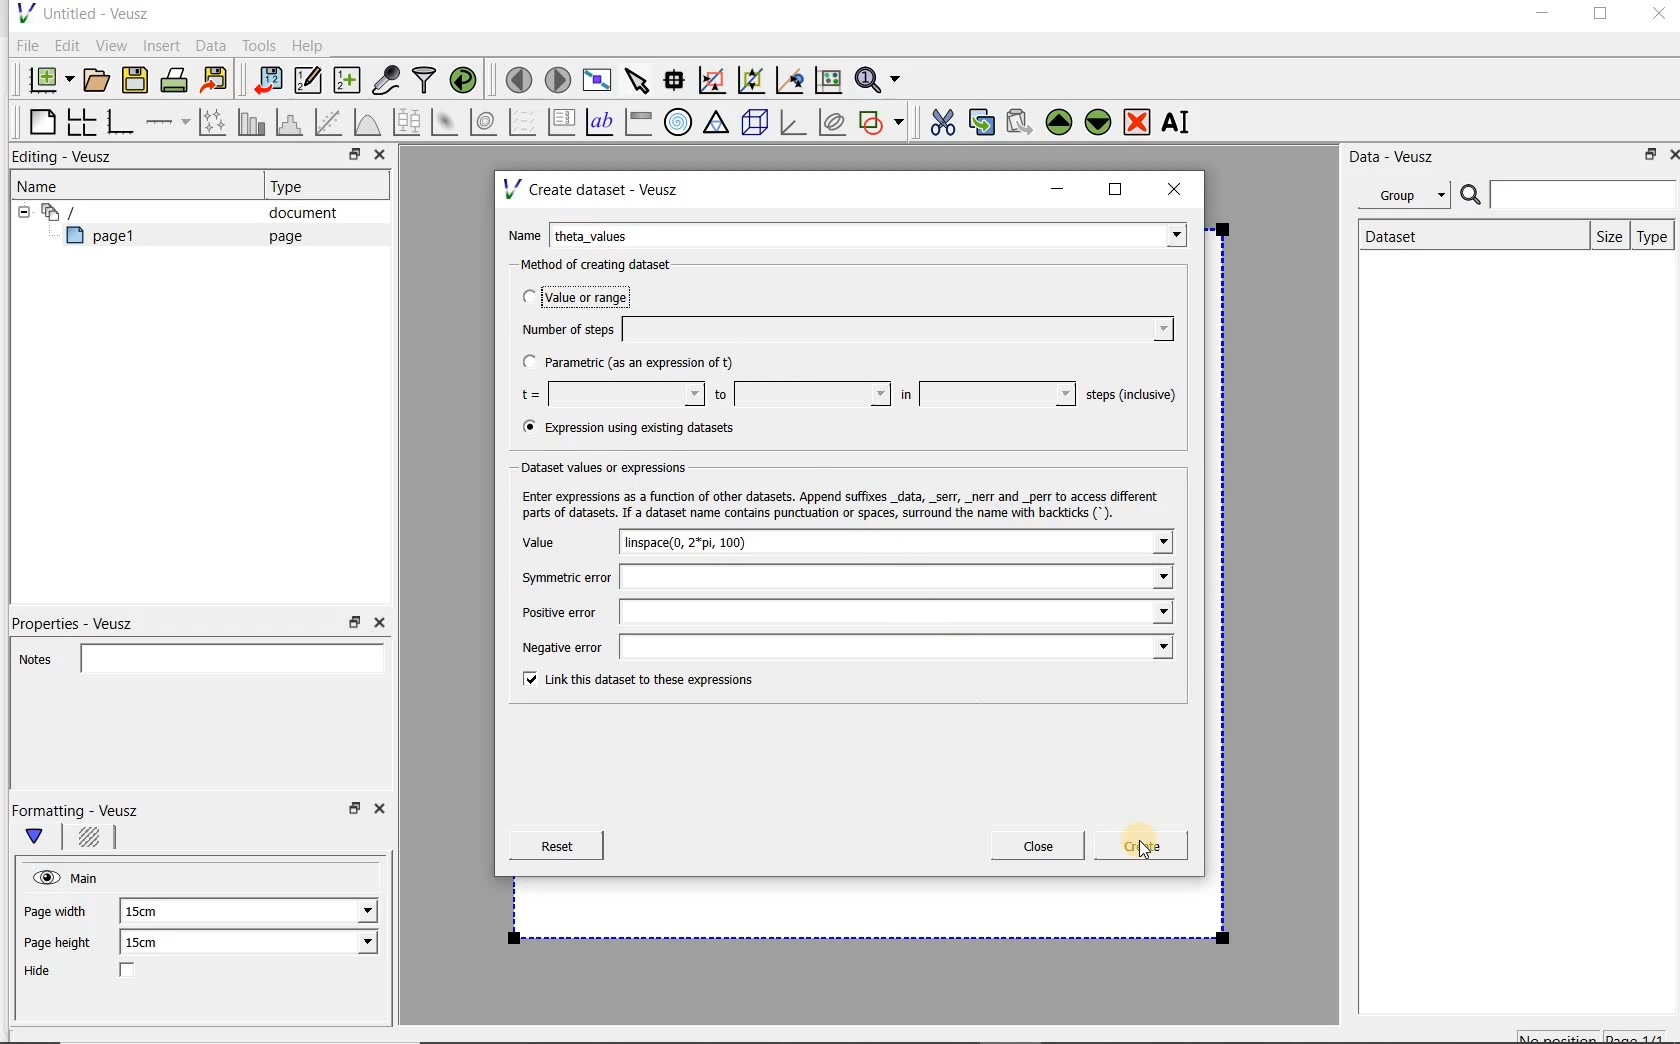 This screenshot has width=1680, height=1044. What do you see at coordinates (558, 80) in the screenshot?
I see `move to the next page` at bounding box center [558, 80].